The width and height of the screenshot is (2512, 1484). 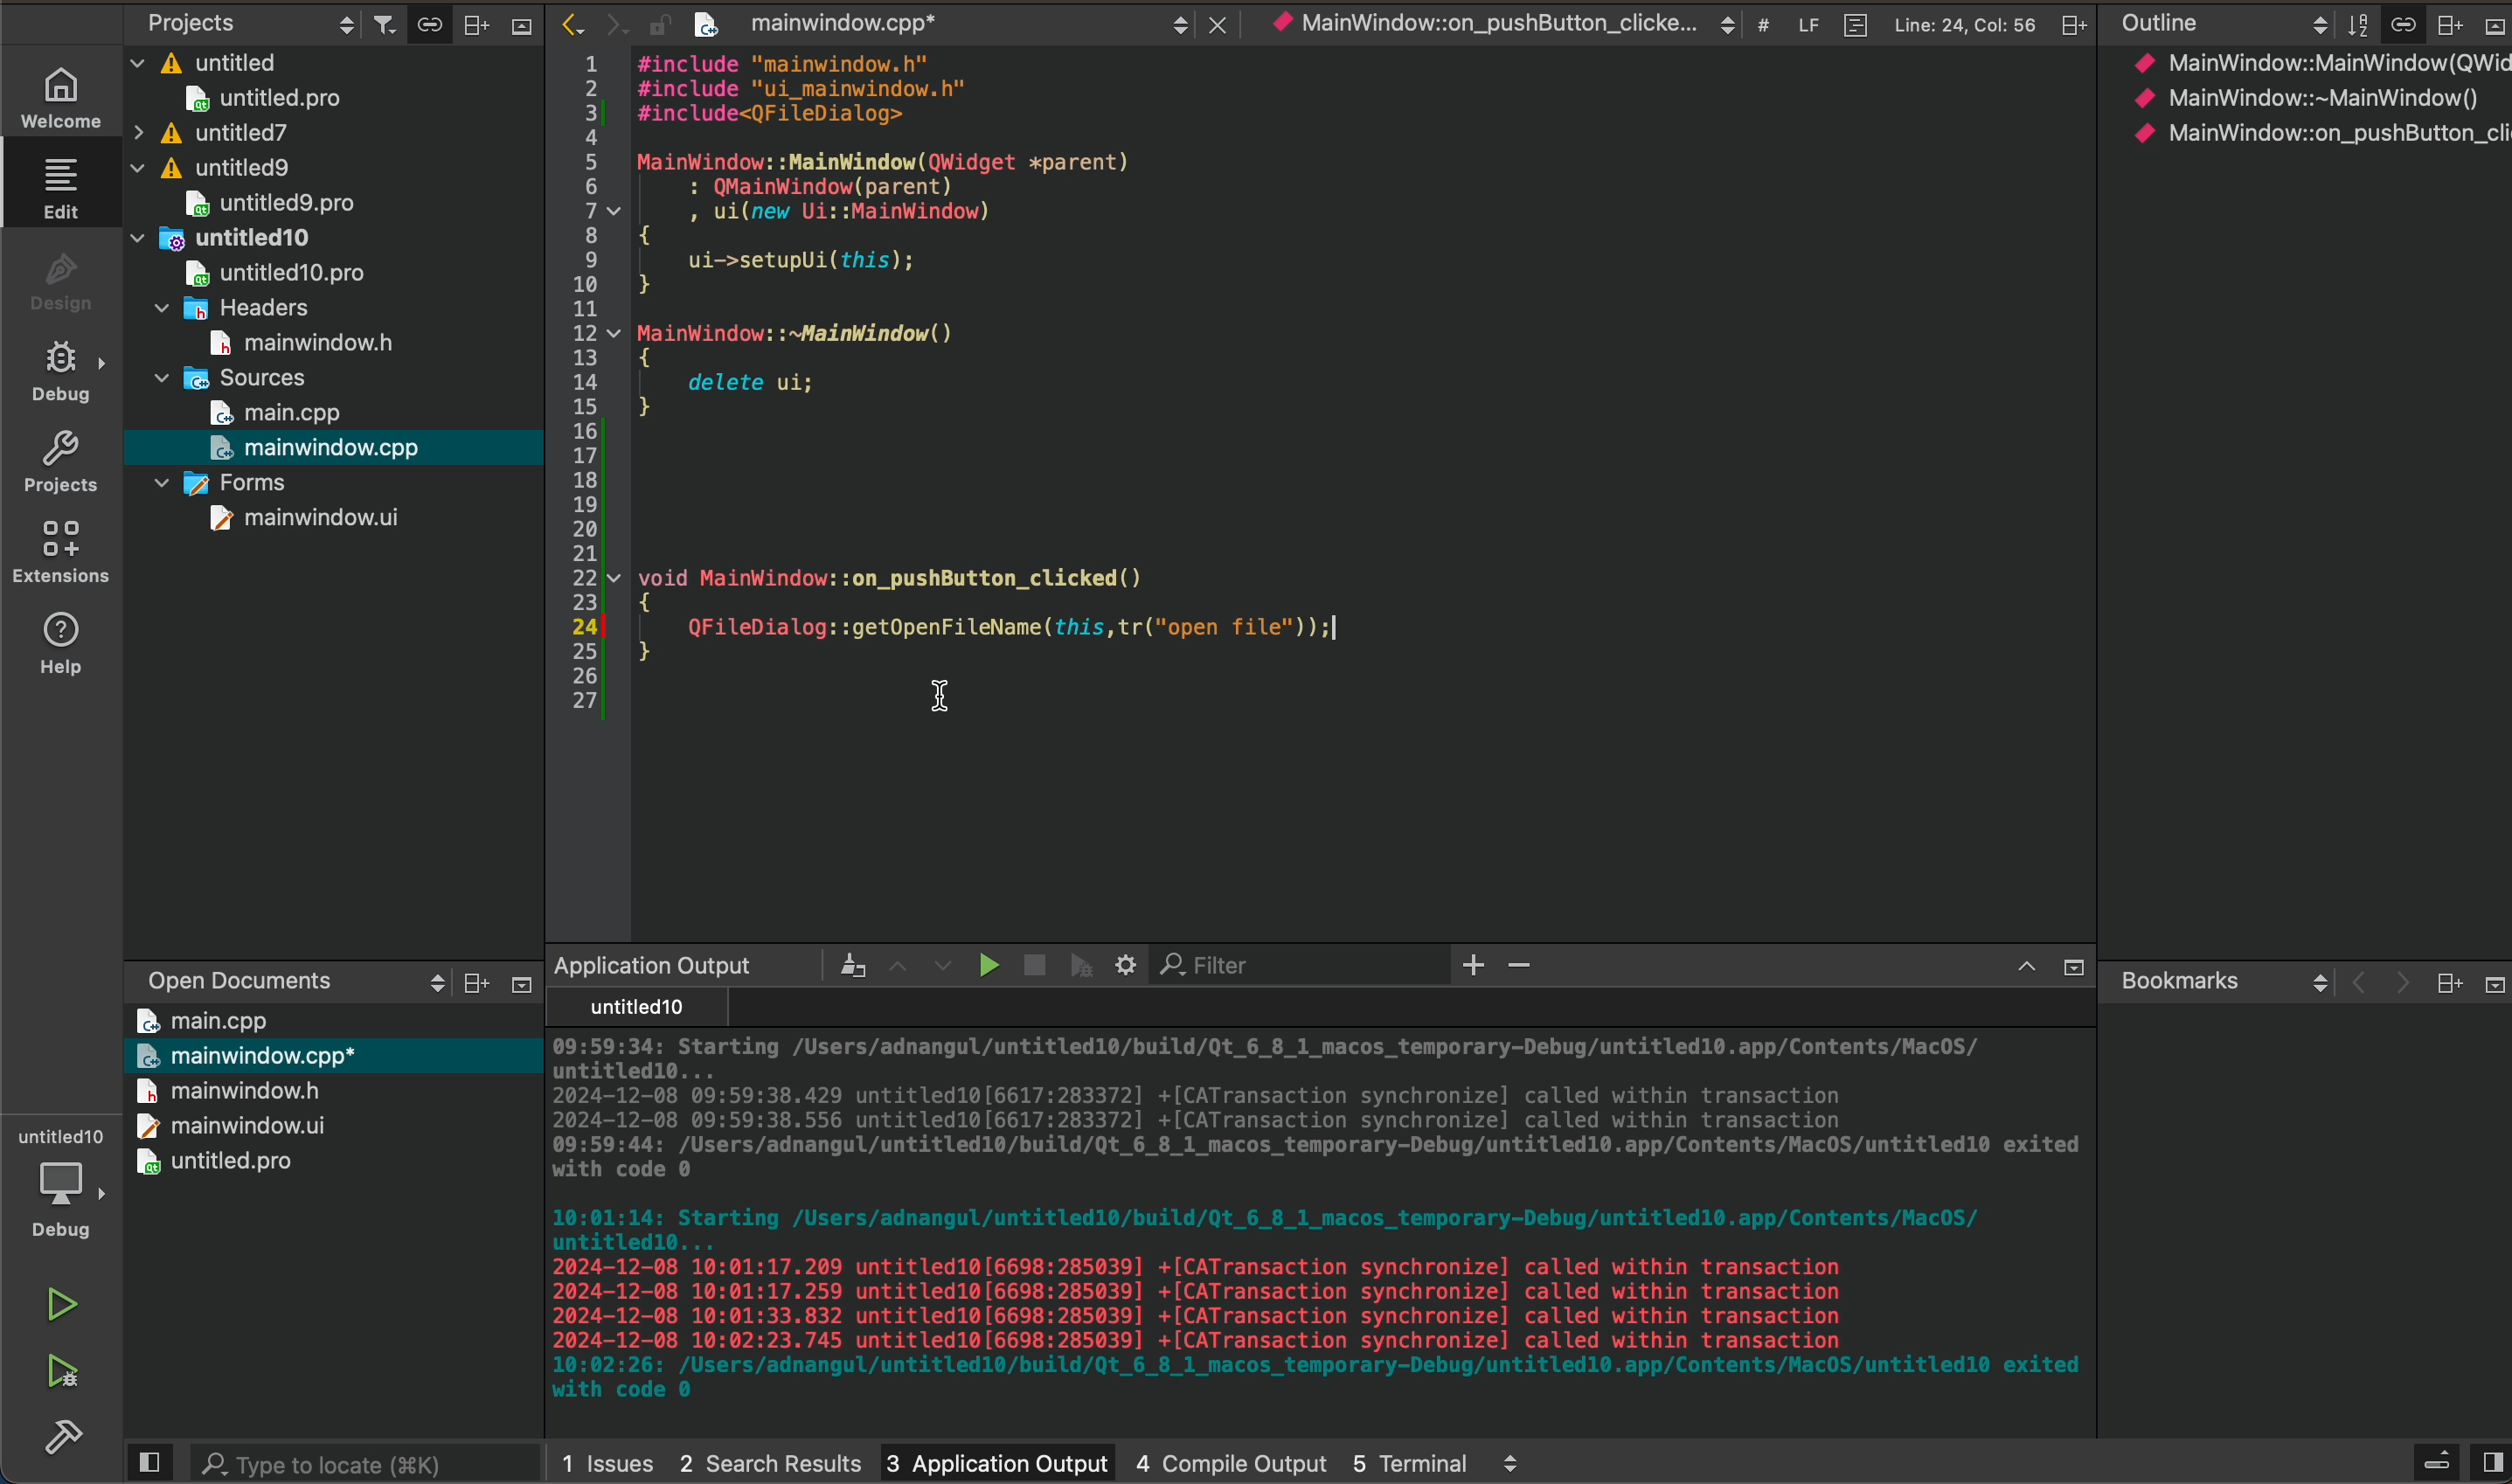 What do you see at coordinates (468, 984) in the screenshot?
I see `` at bounding box center [468, 984].